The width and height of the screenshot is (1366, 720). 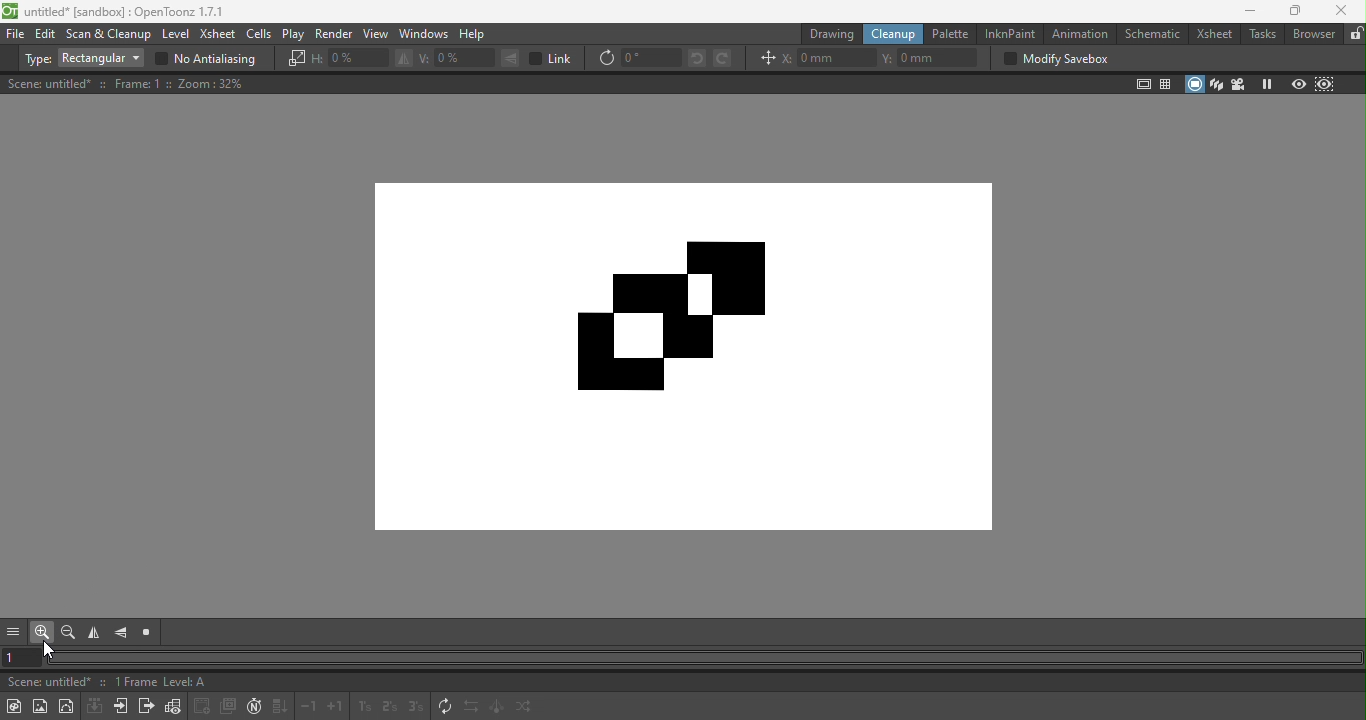 I want to click on Maximize, so click(x=1298, y=11).